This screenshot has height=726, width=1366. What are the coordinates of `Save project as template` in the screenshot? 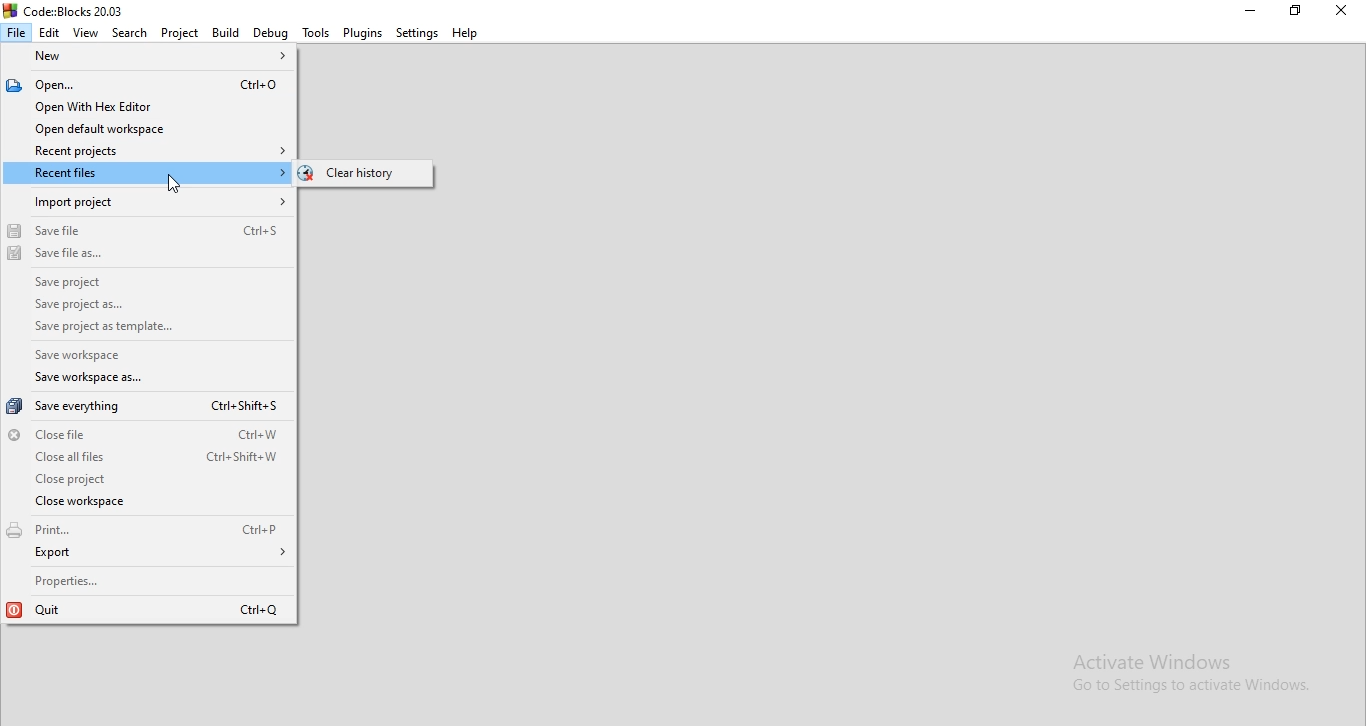 It's located at (119, 329).